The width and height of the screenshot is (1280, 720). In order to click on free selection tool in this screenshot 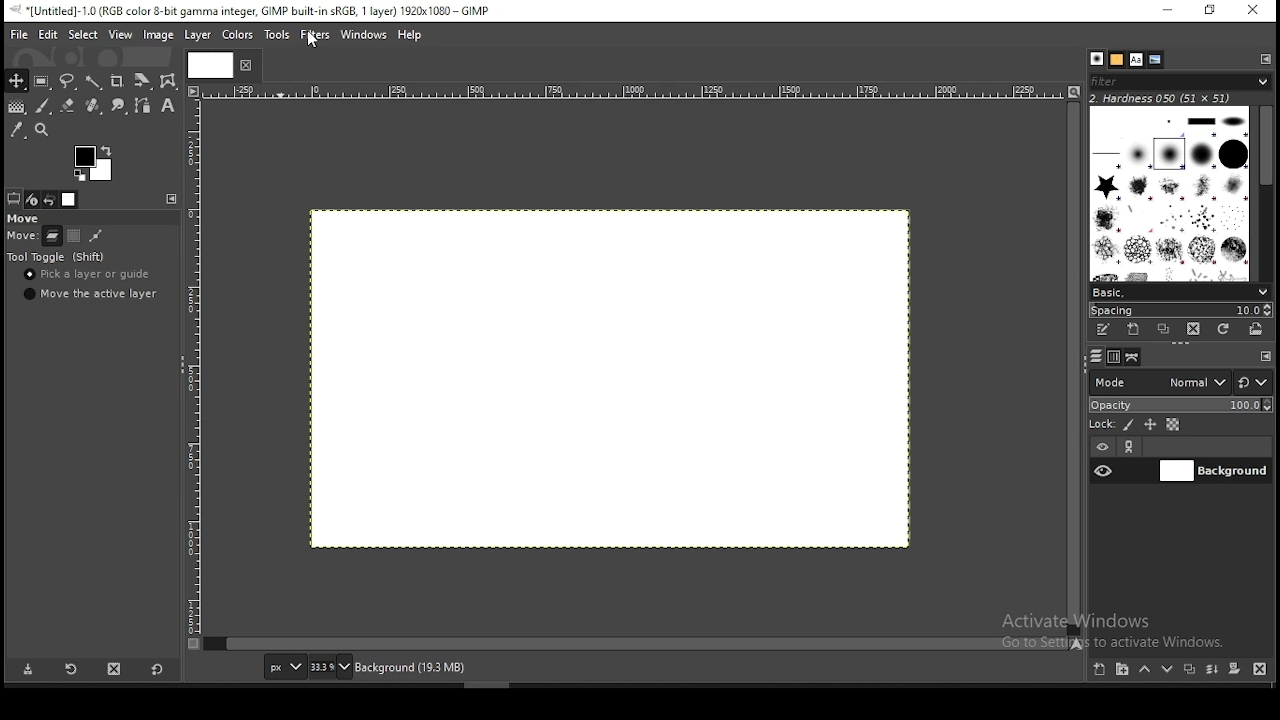, I will do `click(68, 81)`.